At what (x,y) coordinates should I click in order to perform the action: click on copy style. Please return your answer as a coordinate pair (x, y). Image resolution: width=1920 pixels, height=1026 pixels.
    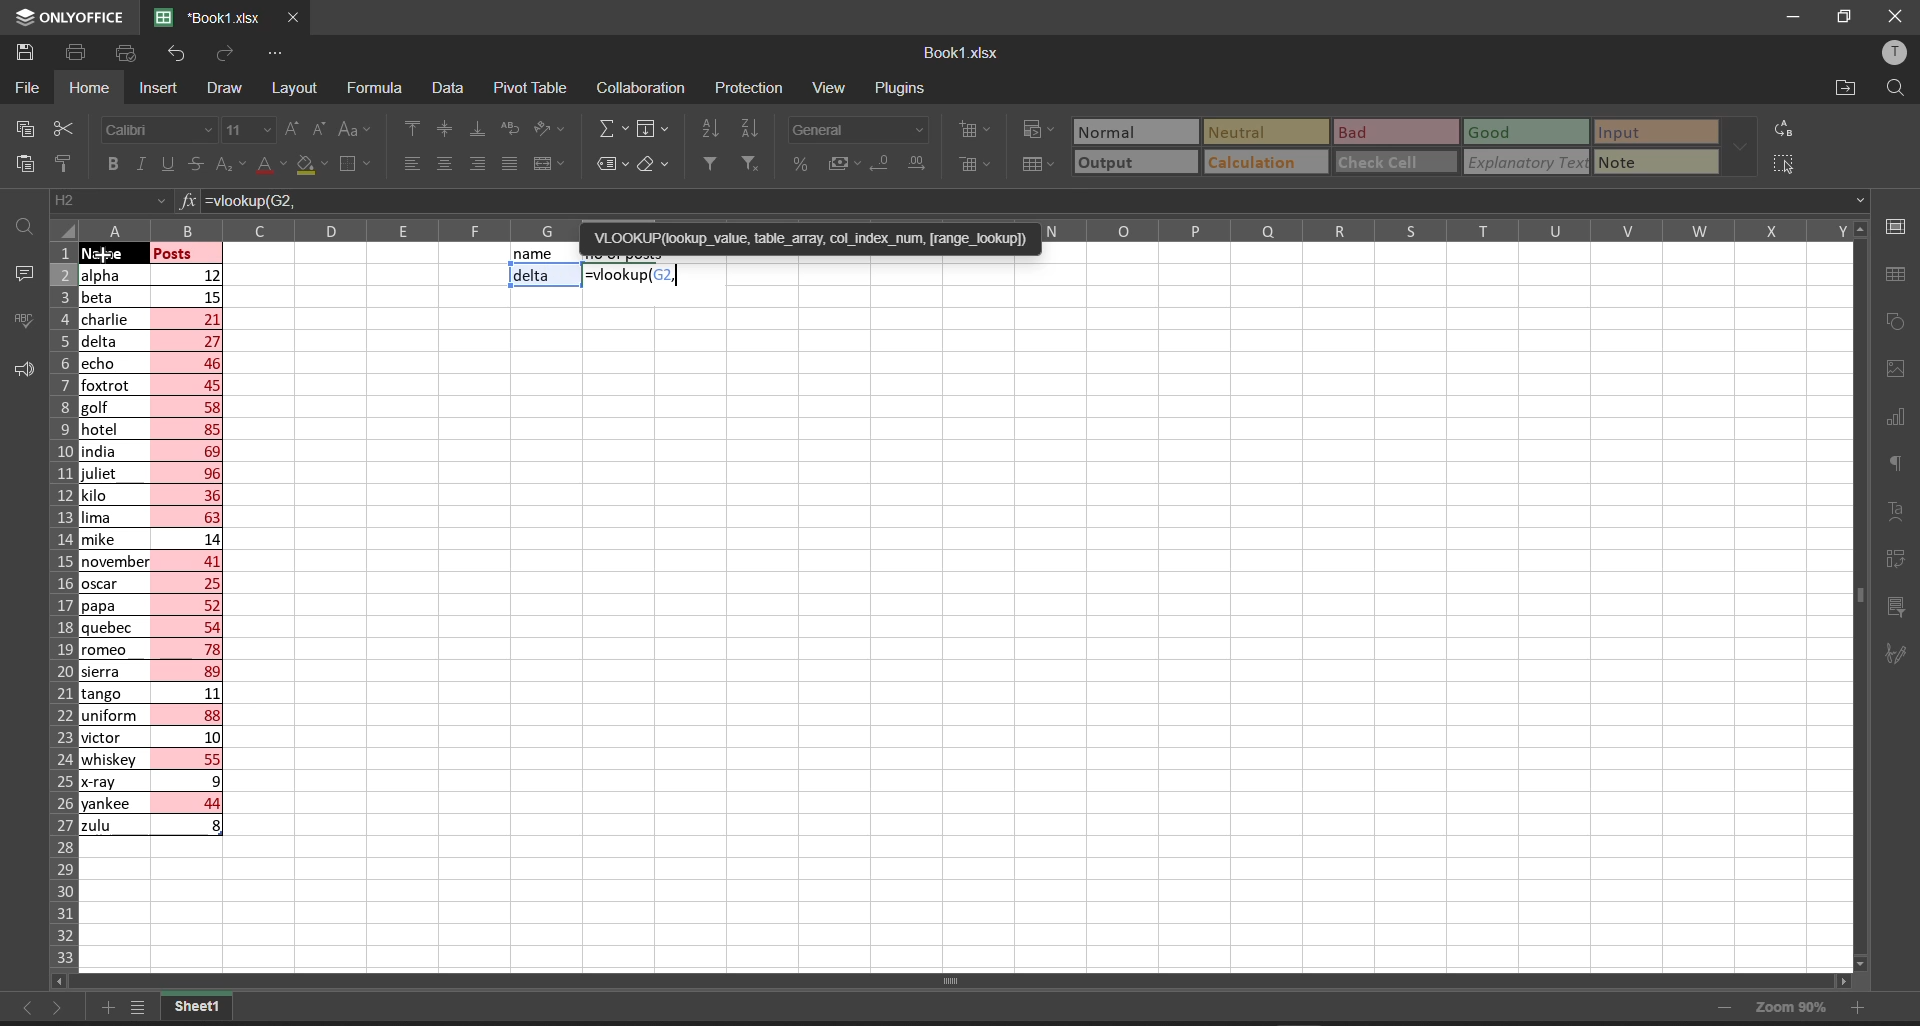
    Looking at the image, I should click on (70, 162).